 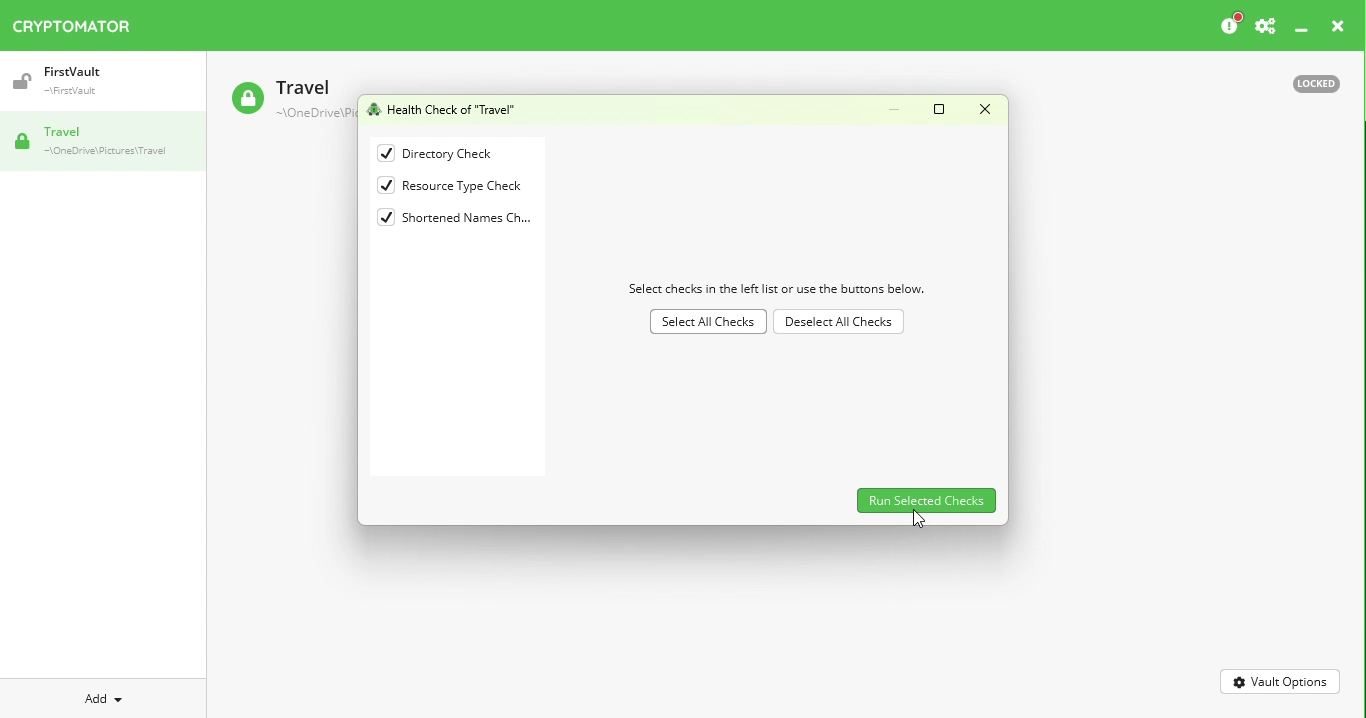 What do you see at coordinates (286, 99) in the screenshot?
I see `Travel` at bounding box center [286, 99].